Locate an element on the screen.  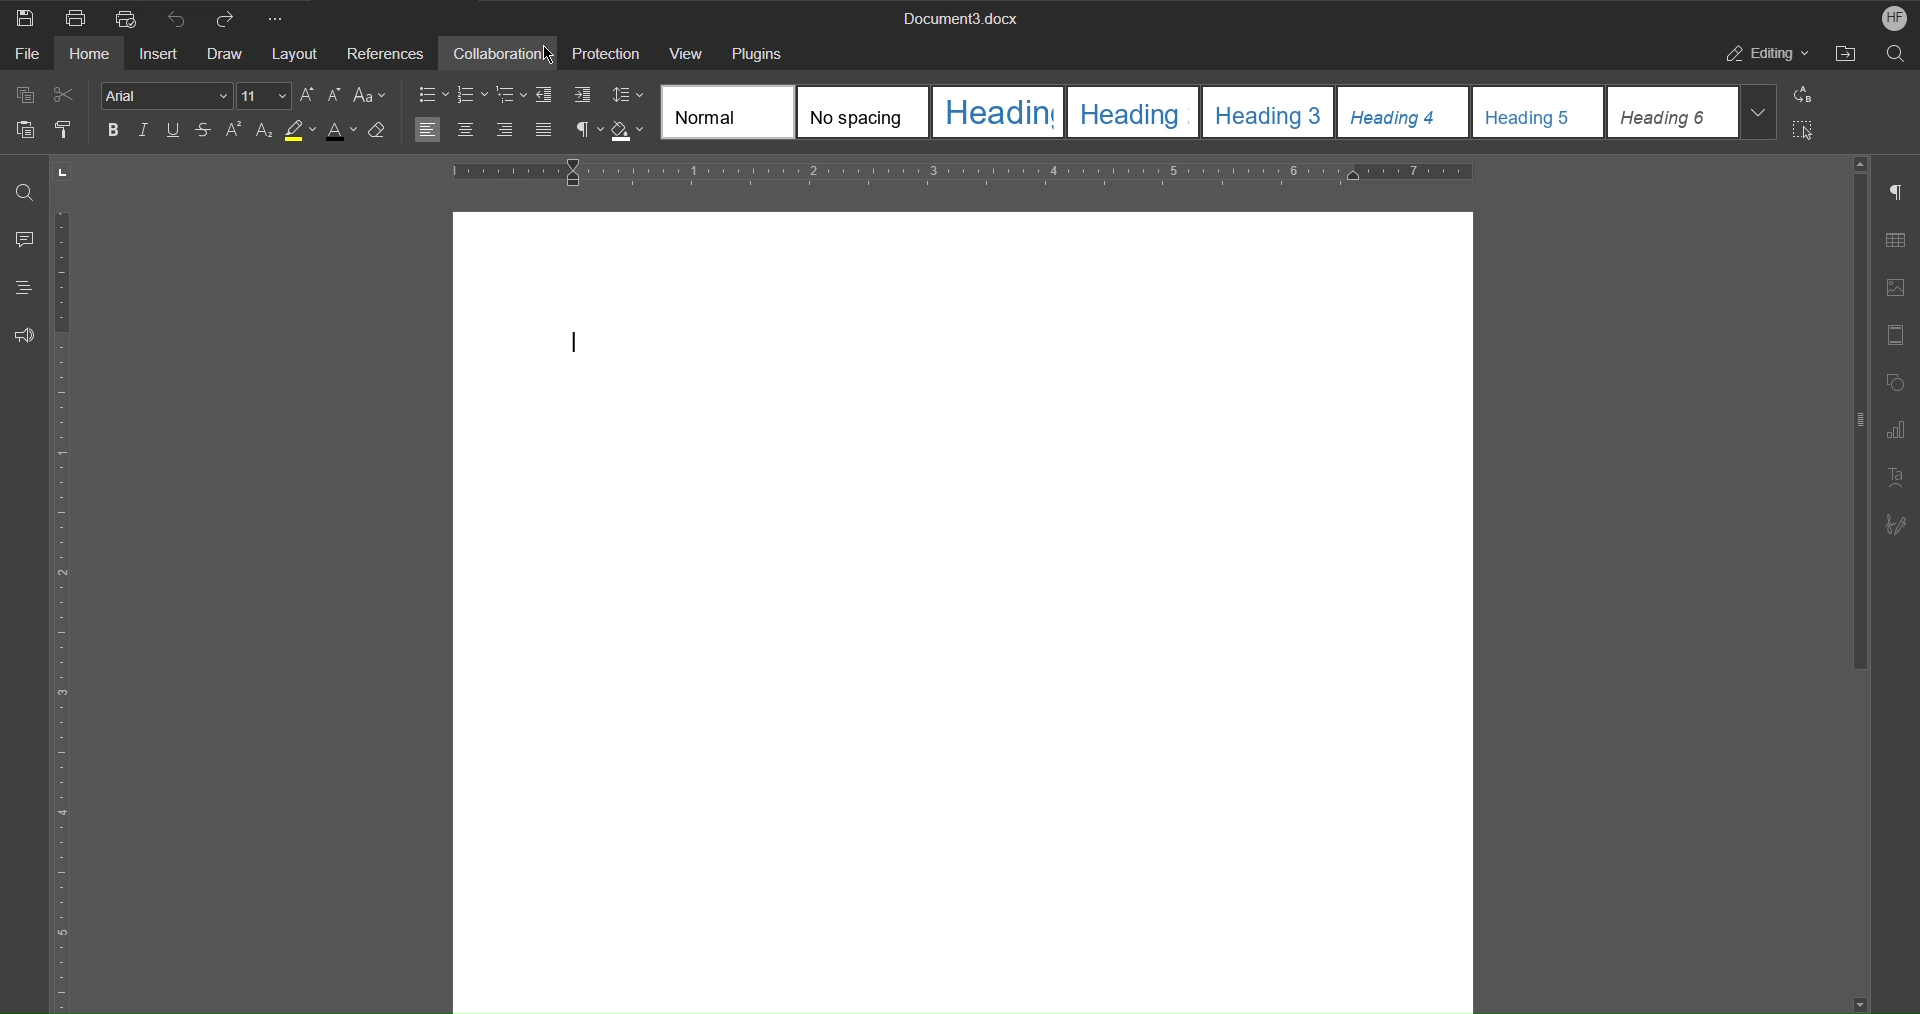
Cut  is located at coordinates (64, 95).